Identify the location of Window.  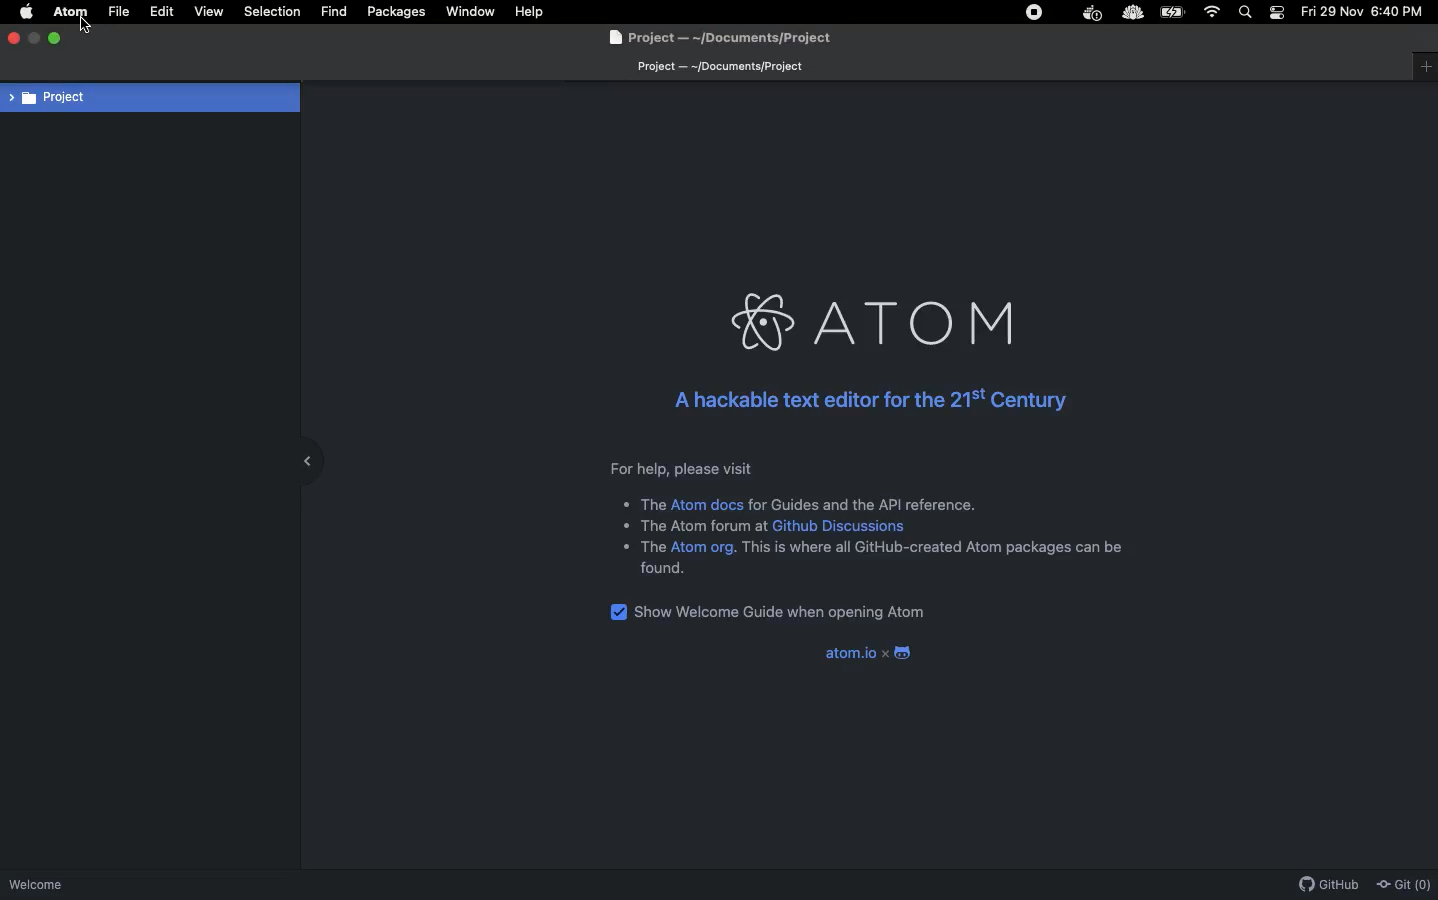
(1425, 67).